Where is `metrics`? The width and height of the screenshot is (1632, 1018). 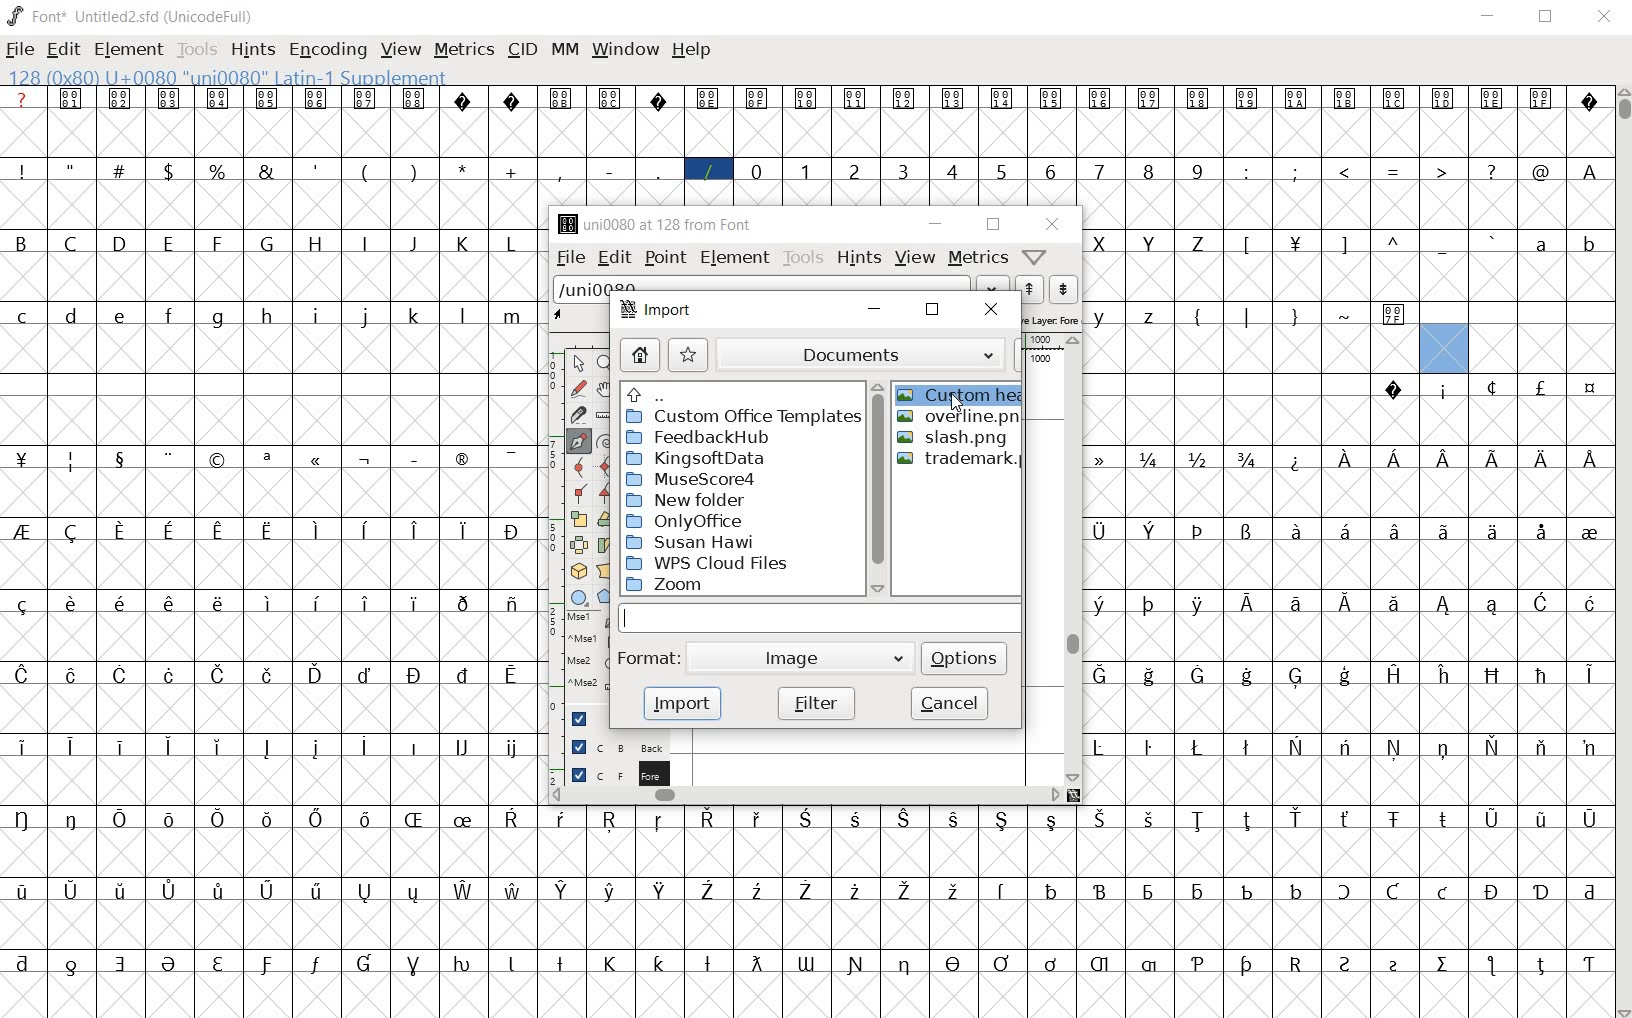 metrics is located at coordinates (976, 257).